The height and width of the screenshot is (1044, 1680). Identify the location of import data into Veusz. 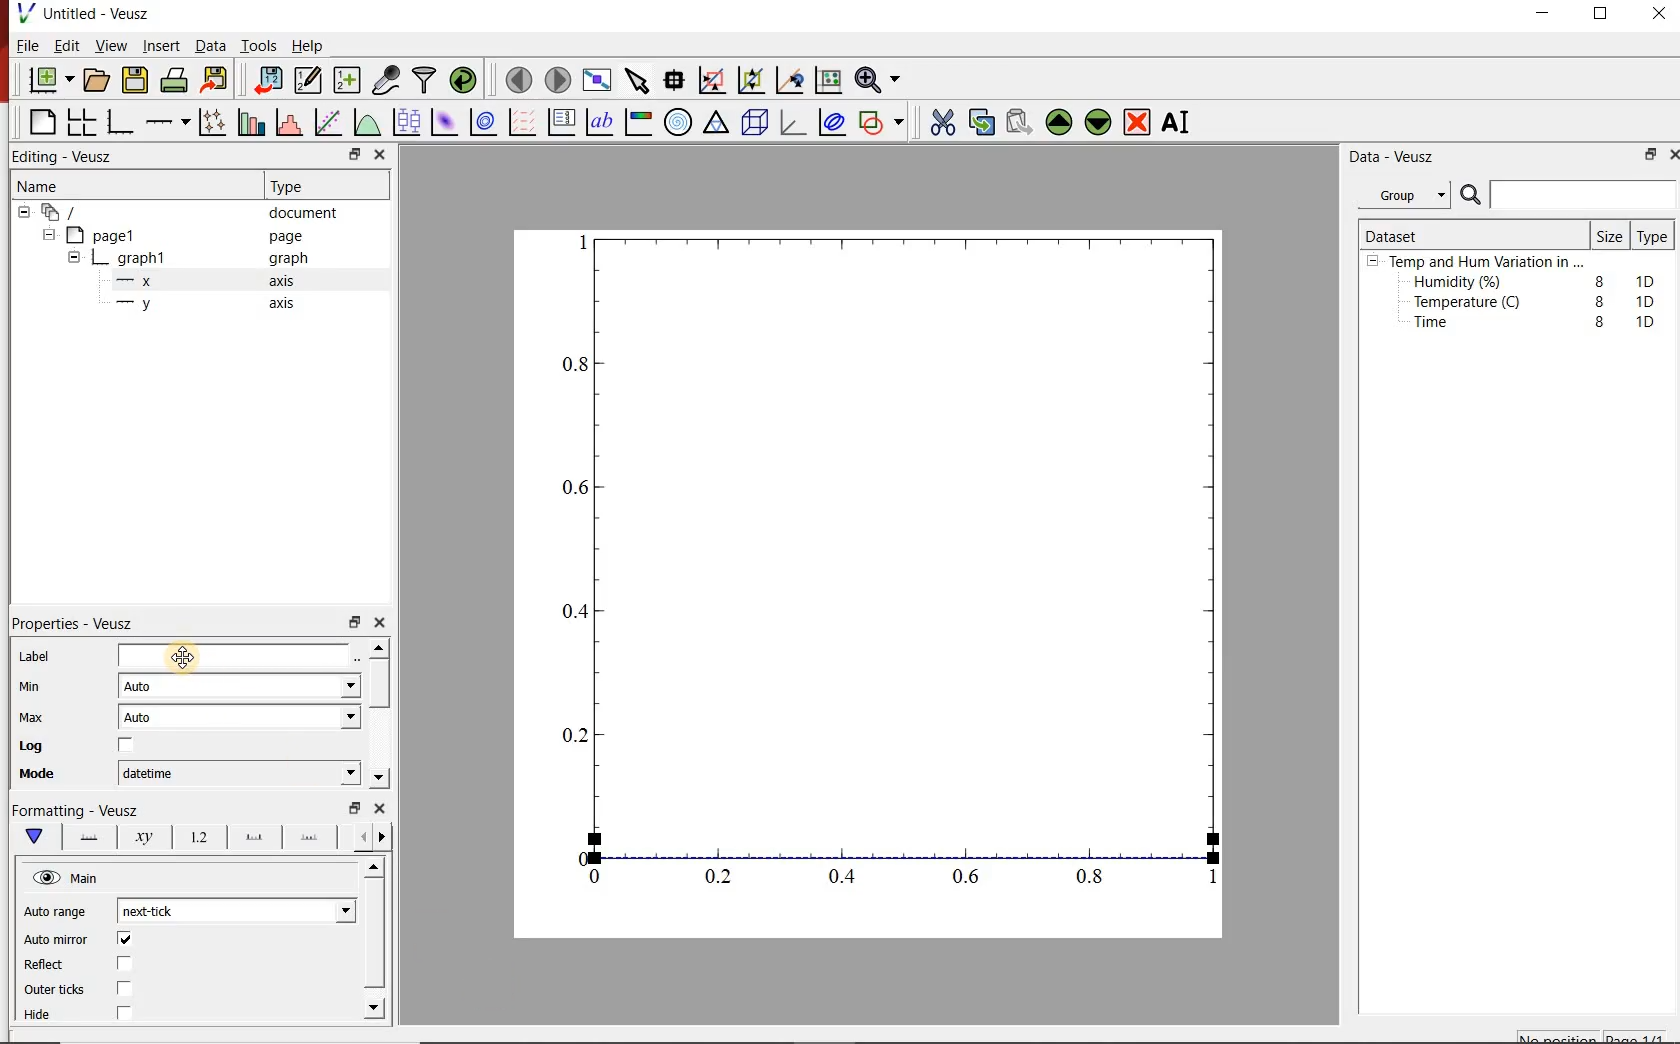
(267, 78).